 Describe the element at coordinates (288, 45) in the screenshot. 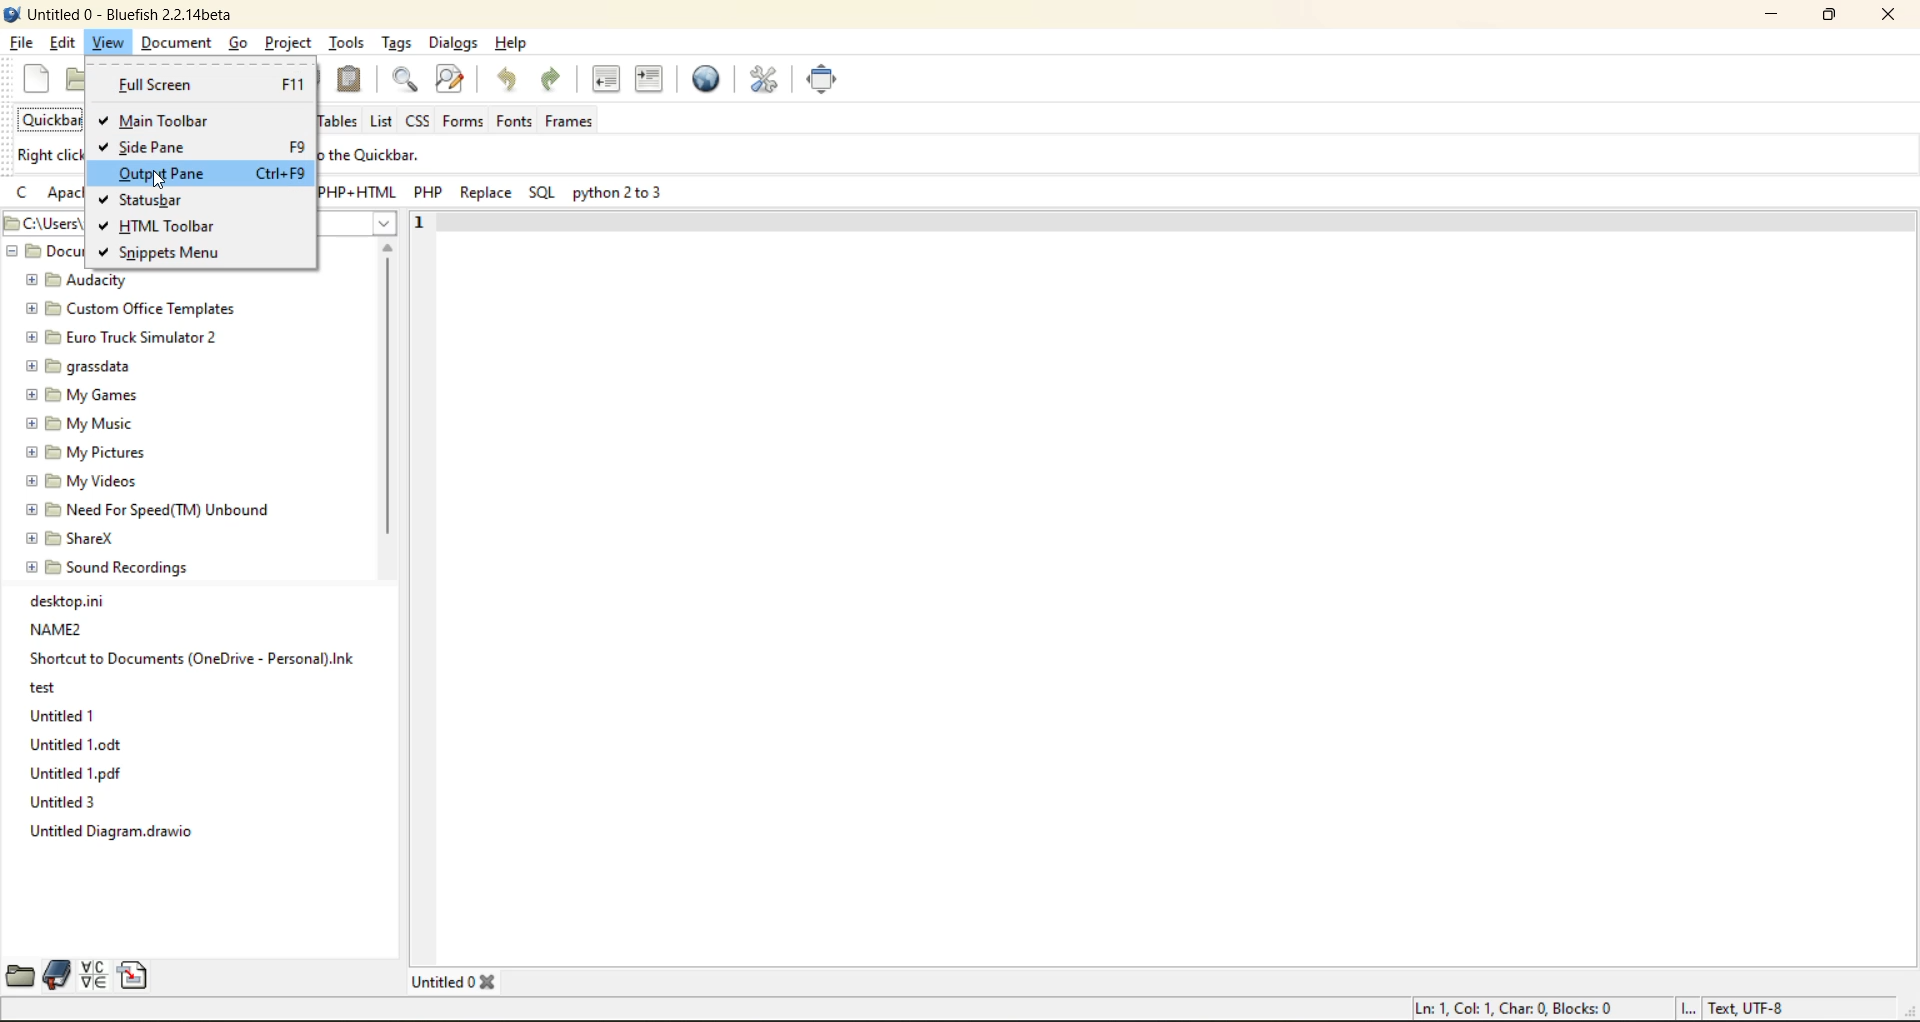

I see `project` at that location.